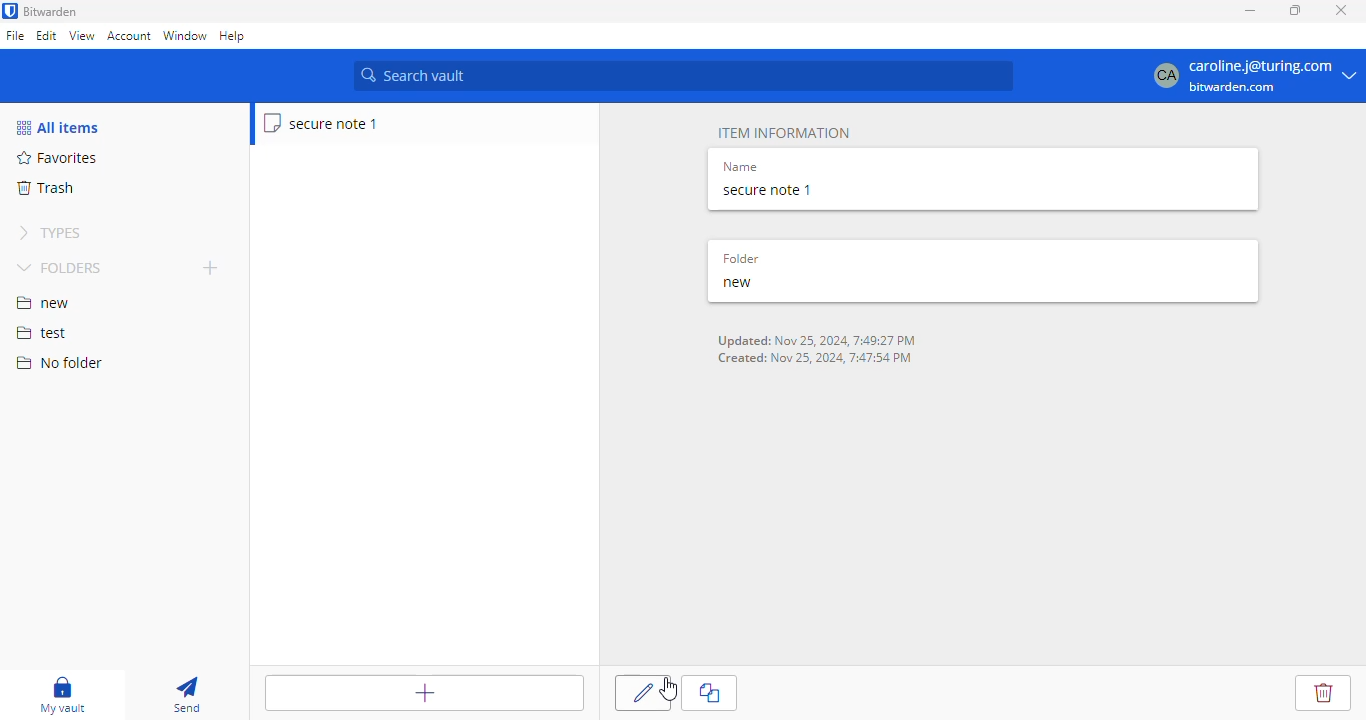 Image resolution: width=1366 pixels, height=720 pixels. Describe the element at coordinates (185, 37) in the screenshot. I see `window` at that location.